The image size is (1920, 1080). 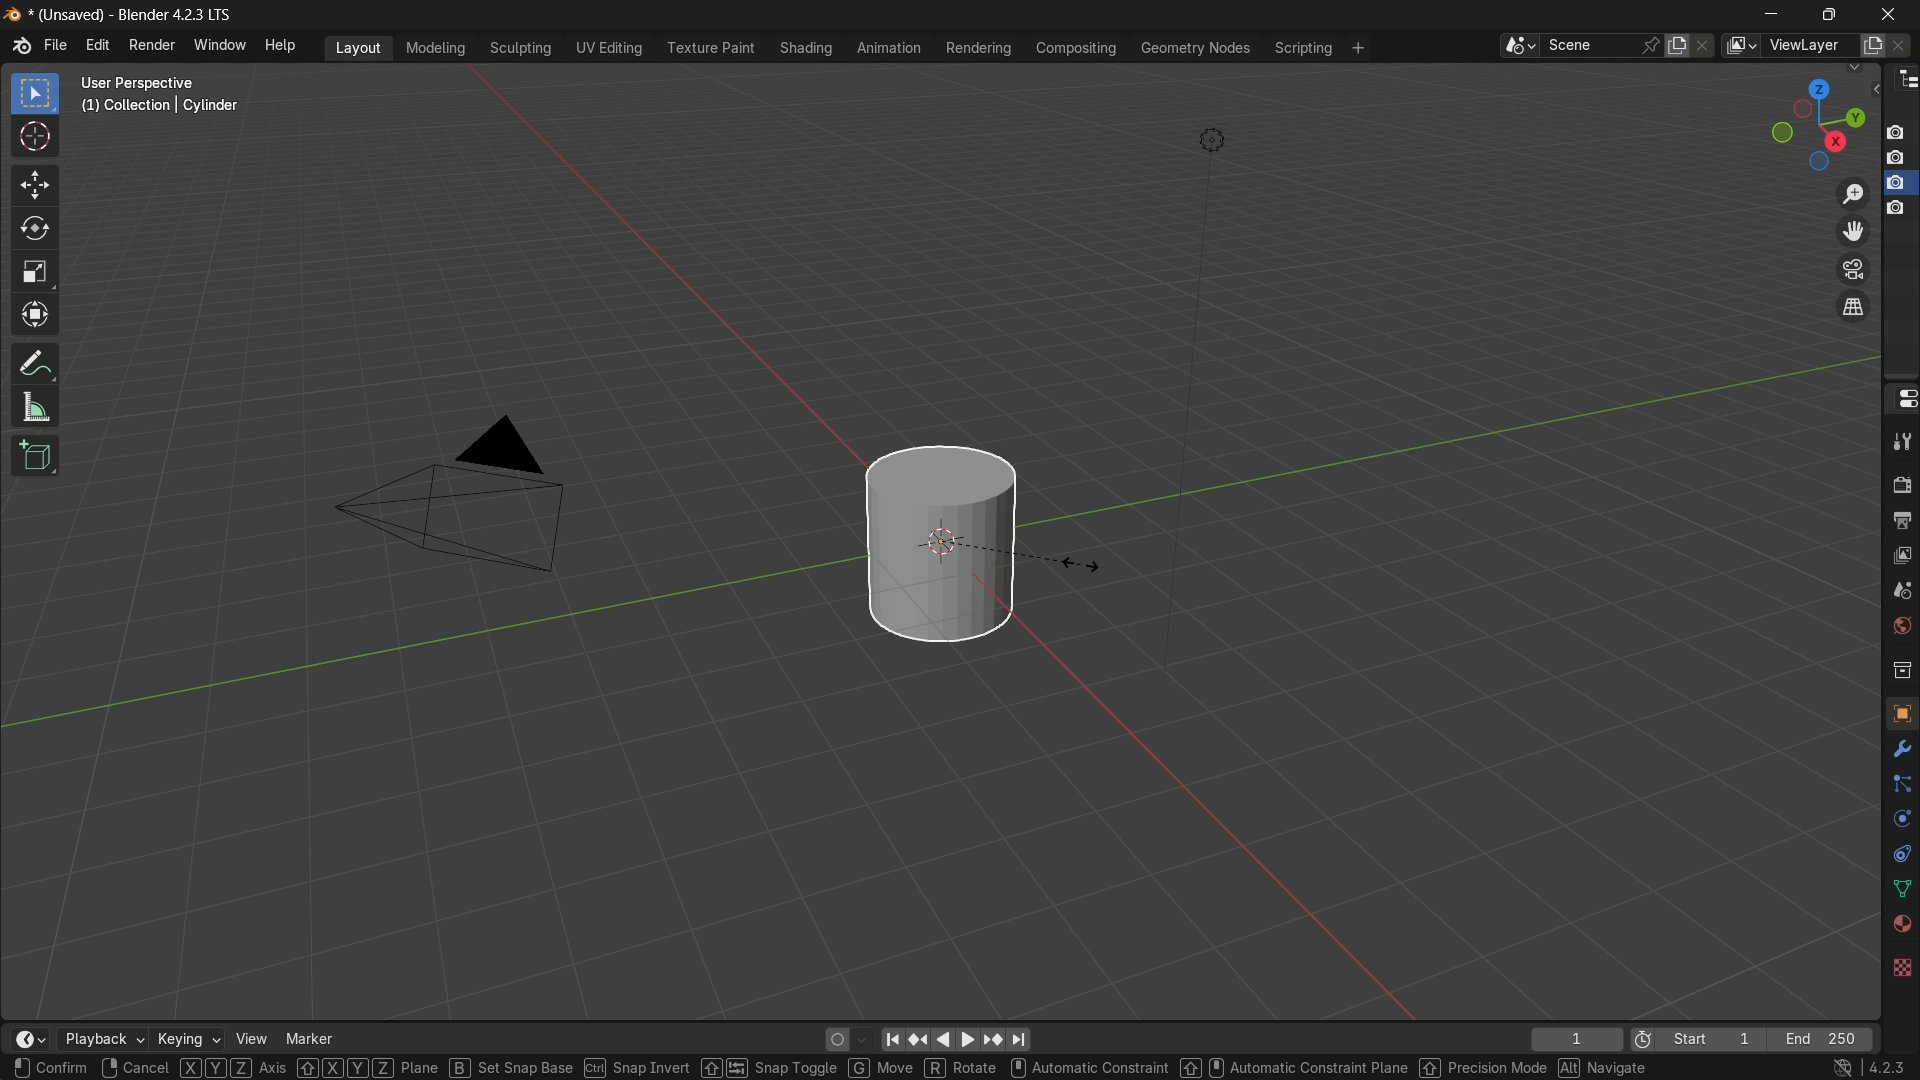 What do you see at coordinates (1900, 444) in the screenshot?
I see `tools` at bounding box center [1900, 444].